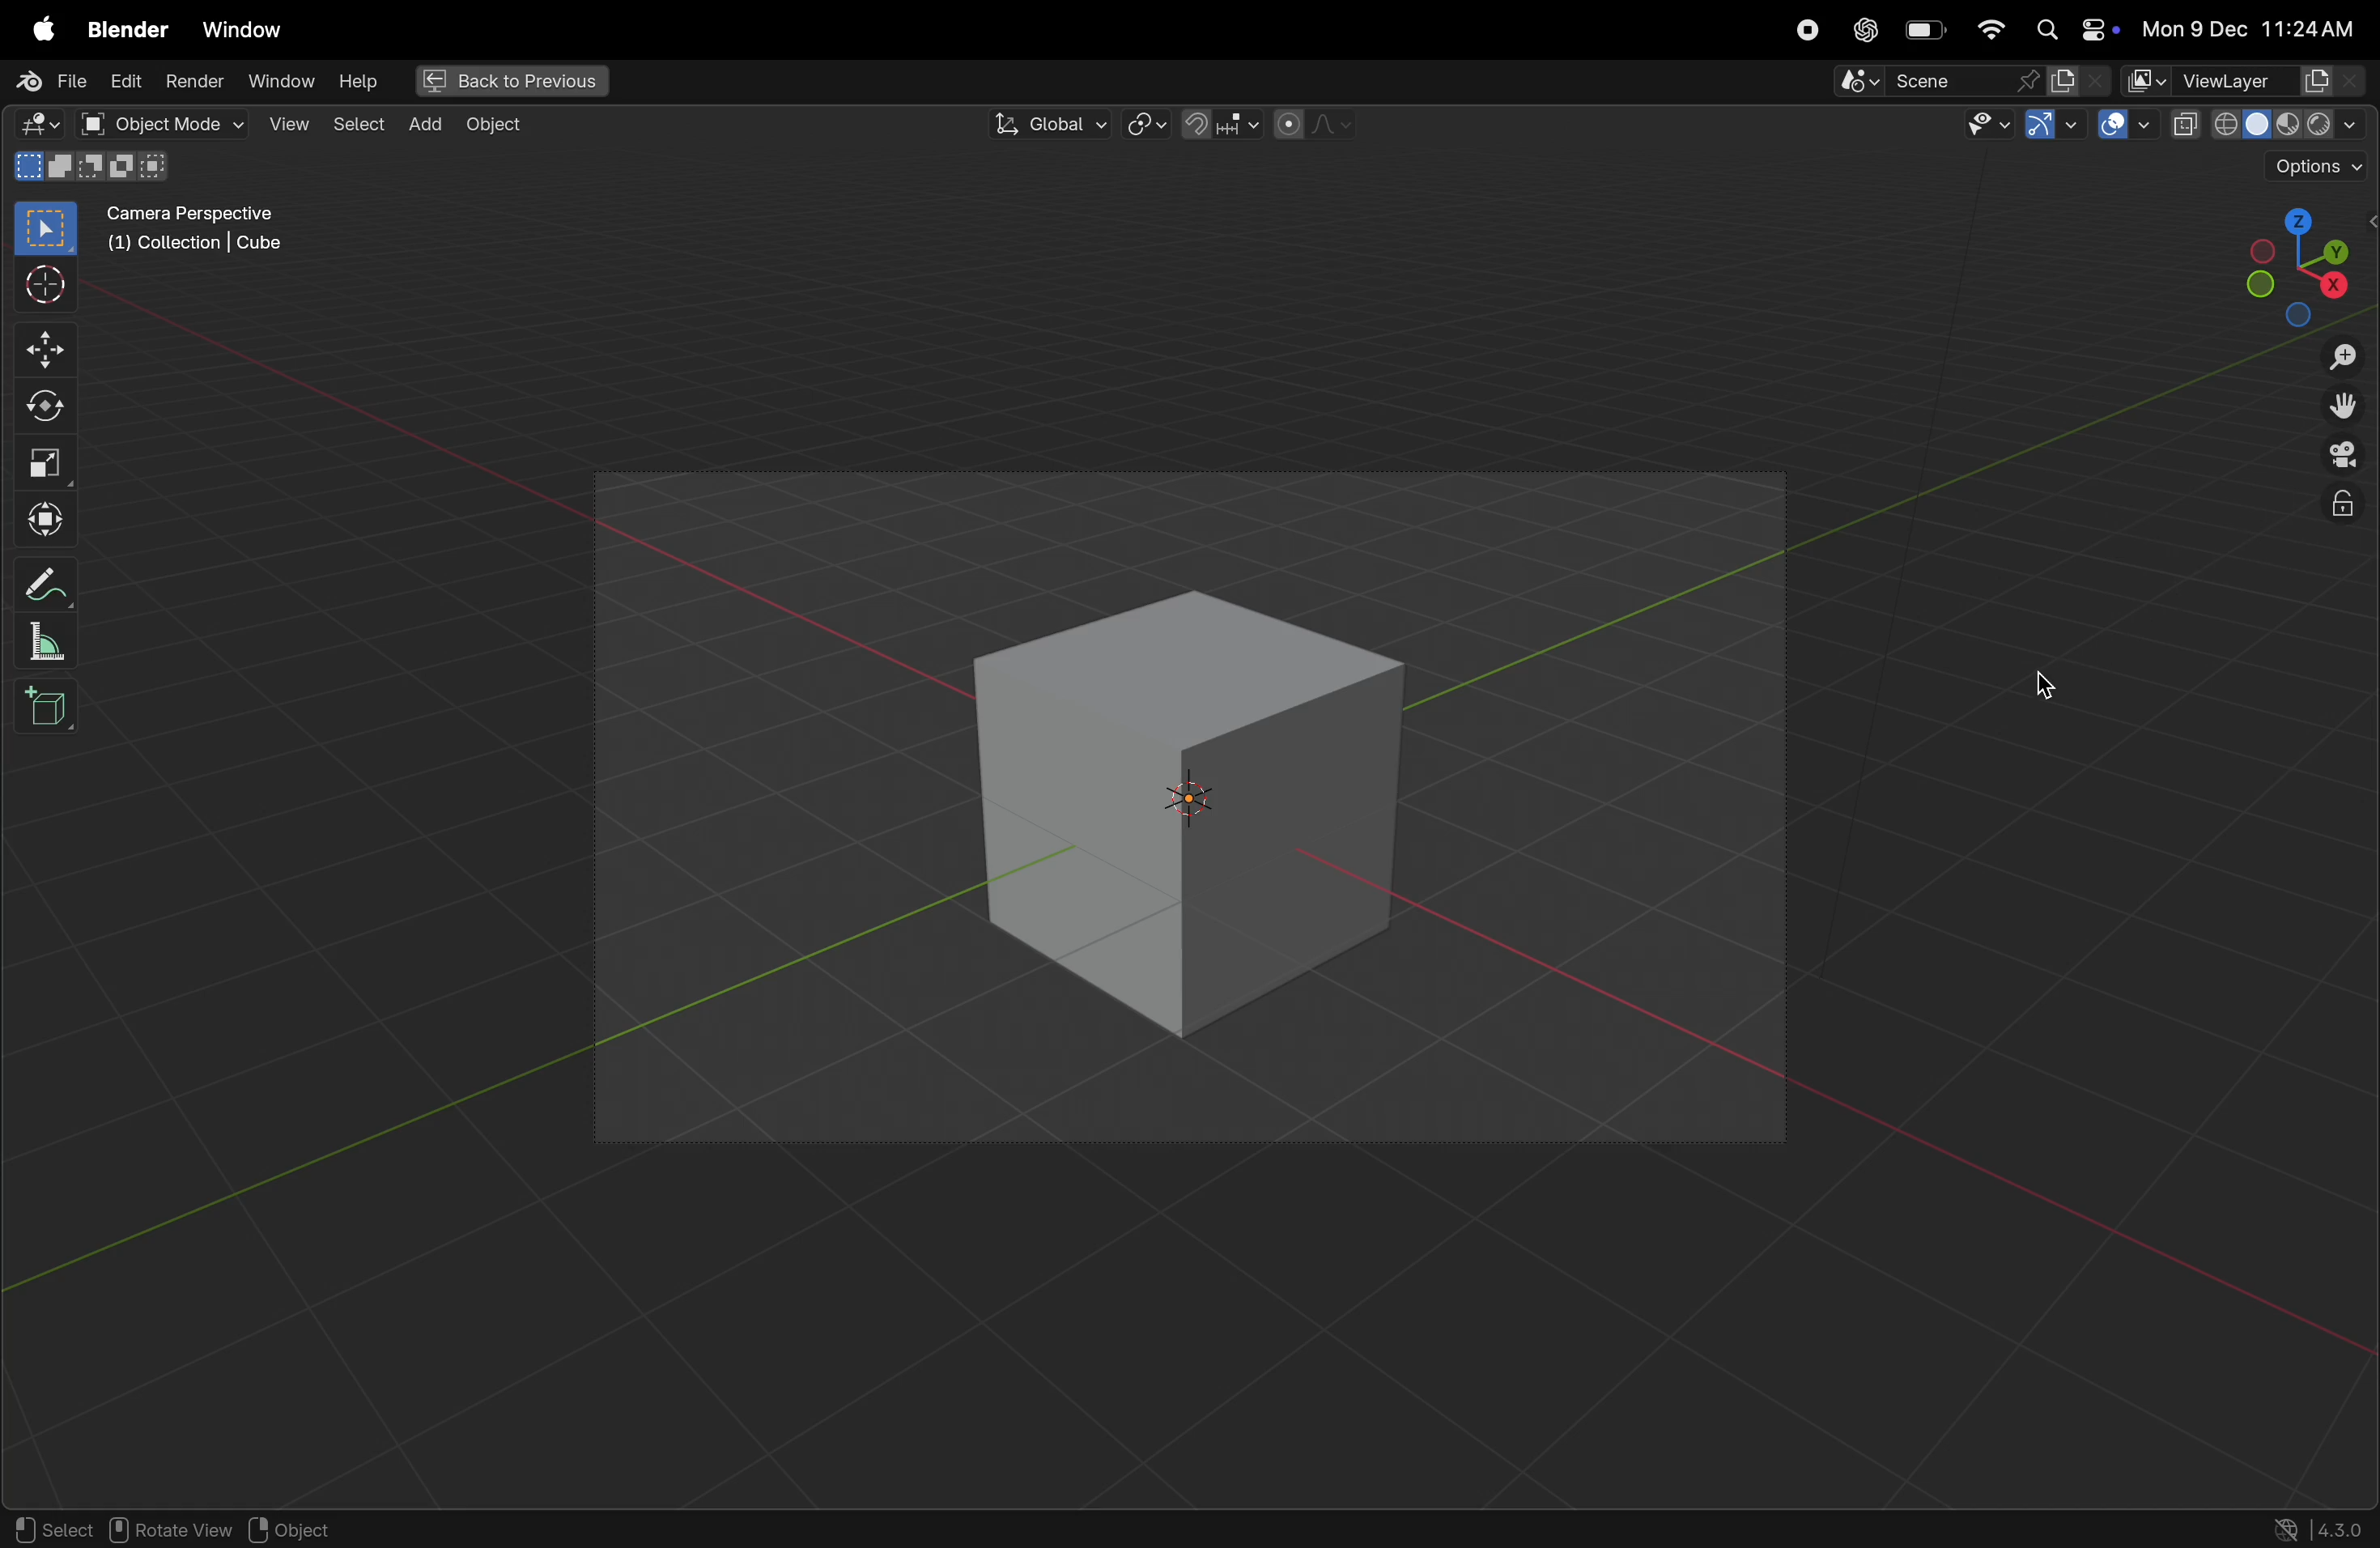 The height and width of the screenshot is (1548, 2380). What do you see at coordinates (2053, 682) in the screenshot?
I see `cursor` at bounding box center [2053, 682].